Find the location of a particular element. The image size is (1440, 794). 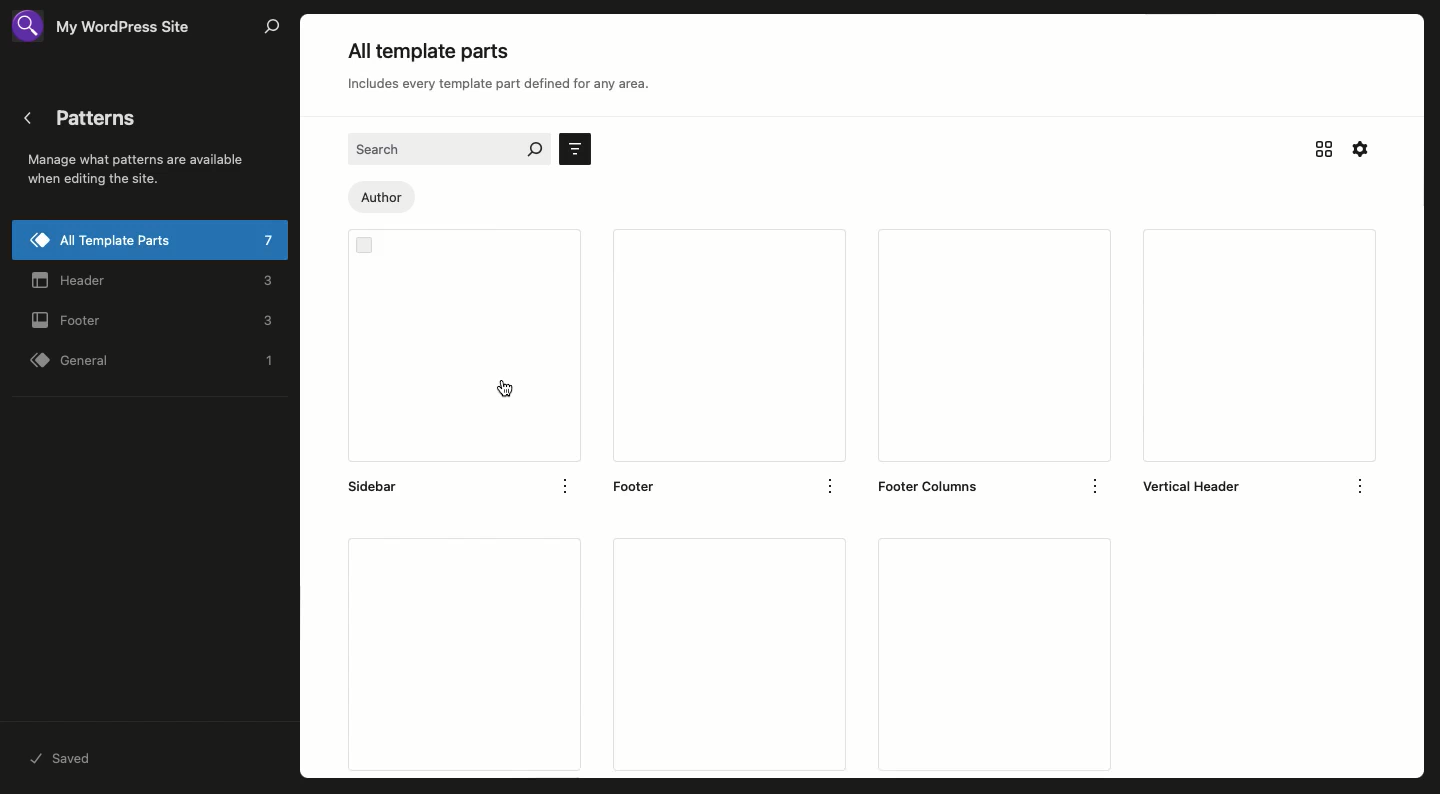

footer is located at coordinates (640, 488).